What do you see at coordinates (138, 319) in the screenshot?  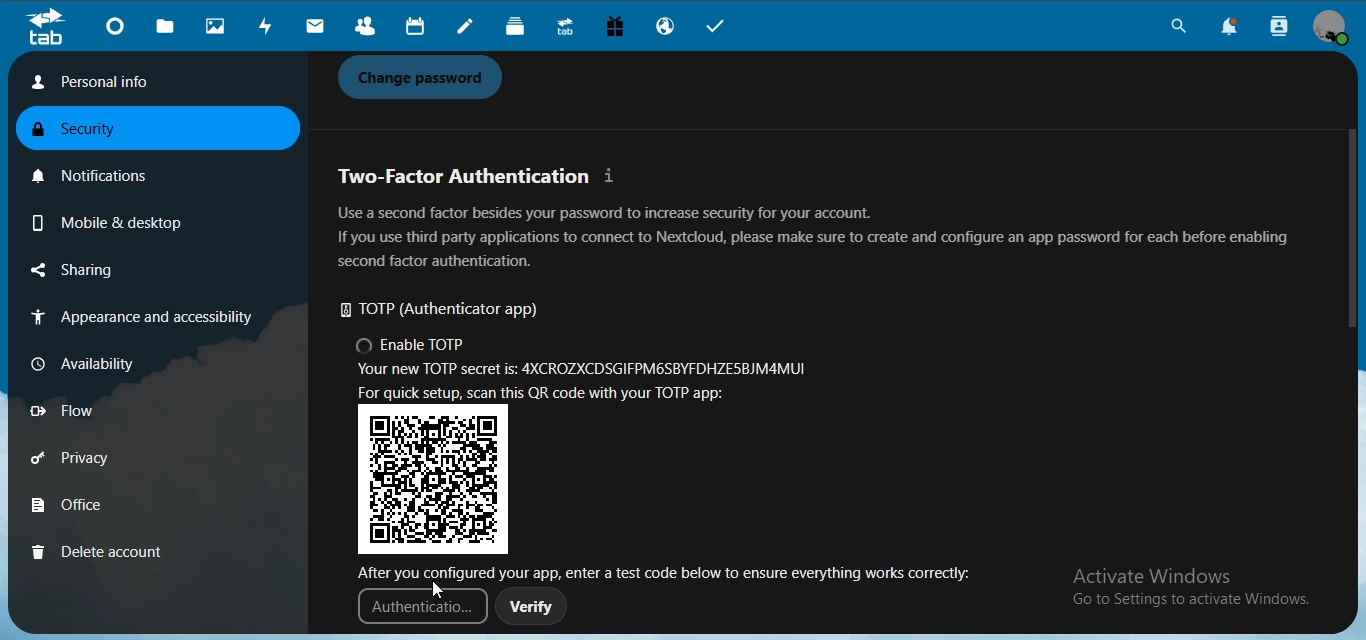 I see `appearance and accessibility` at bounding box center [138, 319].